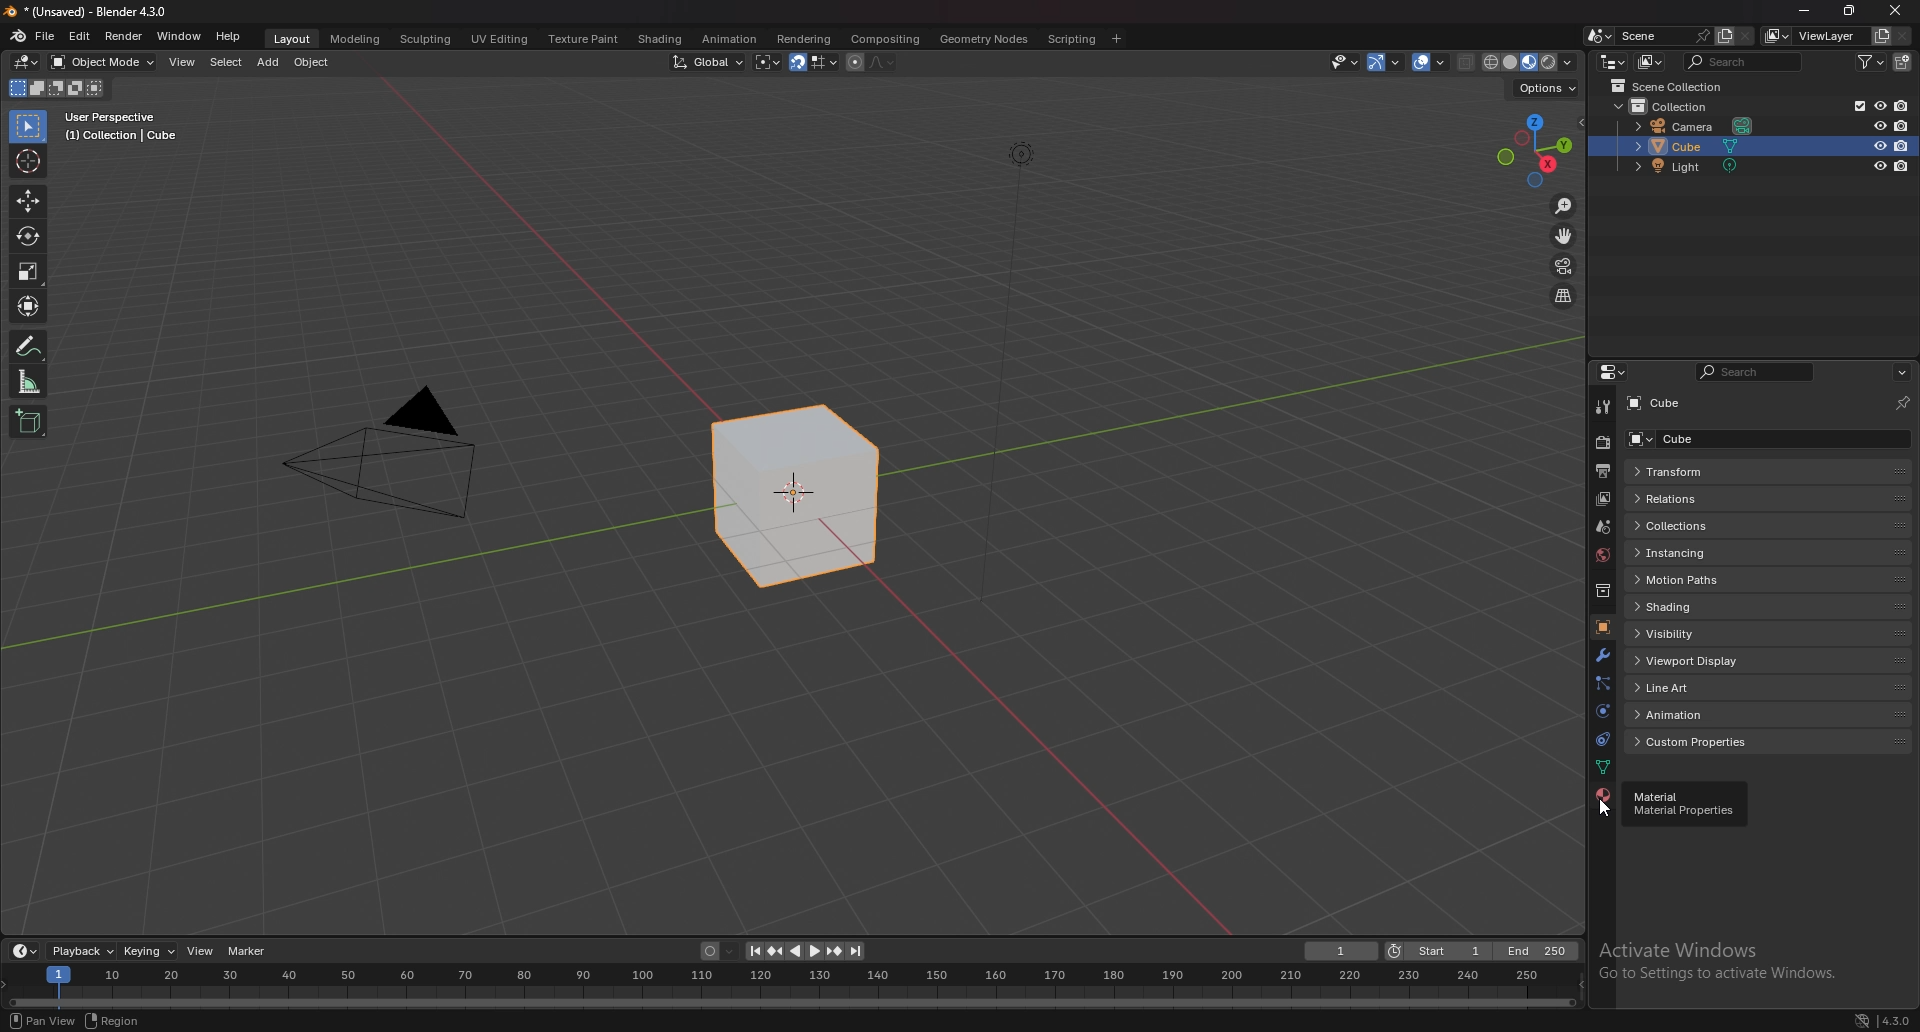 The image size is (1920, 1032). I want to click on options, so click(1544, 88).